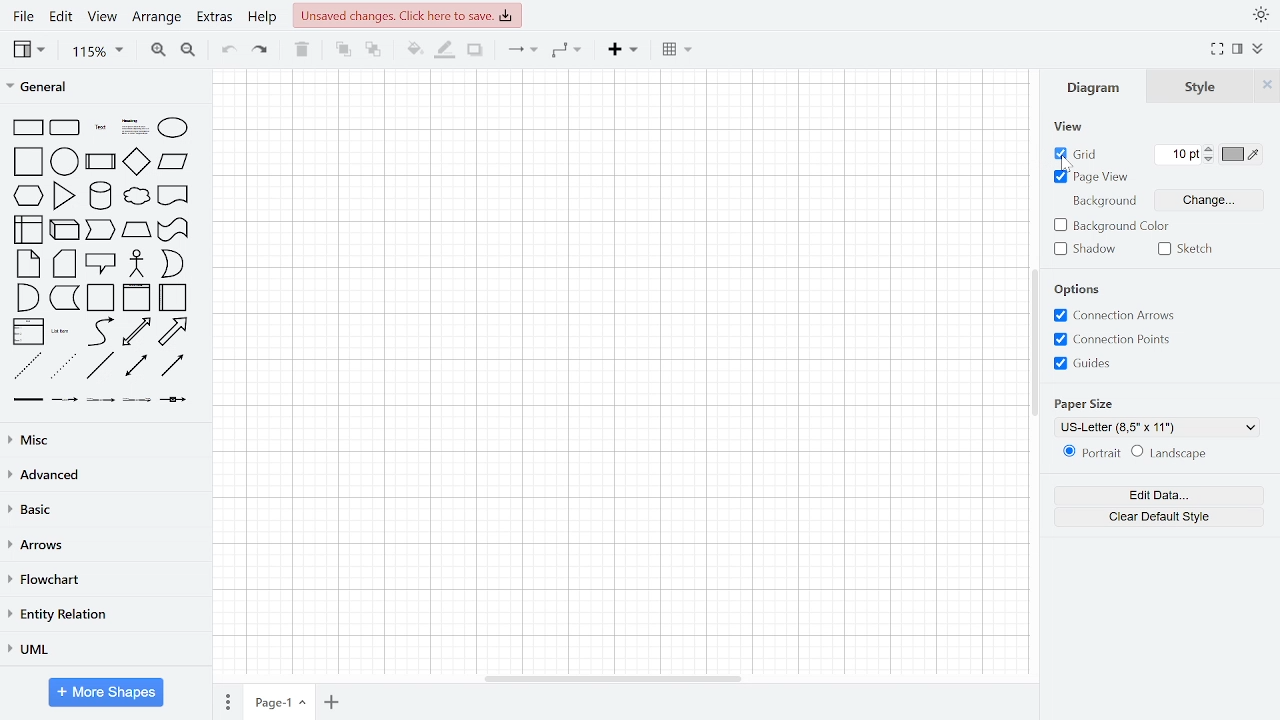 Image resolution: width=1280 pixels, height=720 pixels. I want to click on portrait, so click(1090, 453).